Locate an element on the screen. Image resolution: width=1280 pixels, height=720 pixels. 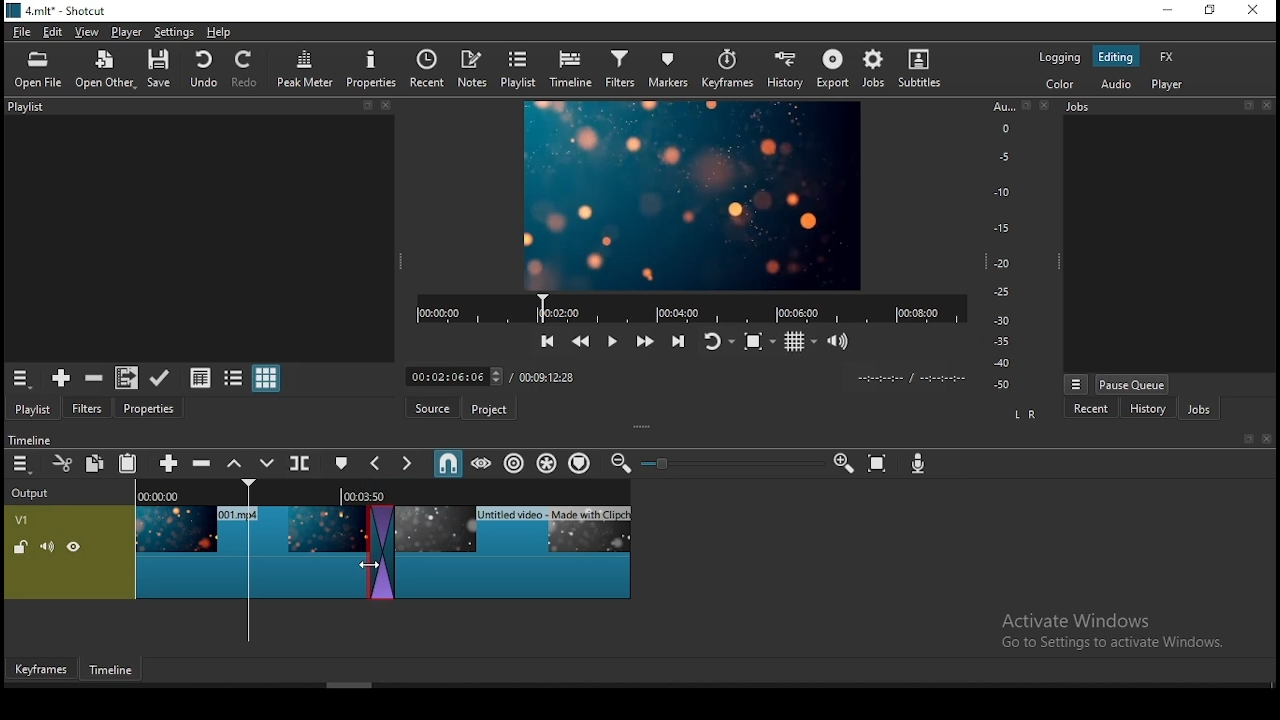
add the source to the playlist is located at coordinates (59, 378).